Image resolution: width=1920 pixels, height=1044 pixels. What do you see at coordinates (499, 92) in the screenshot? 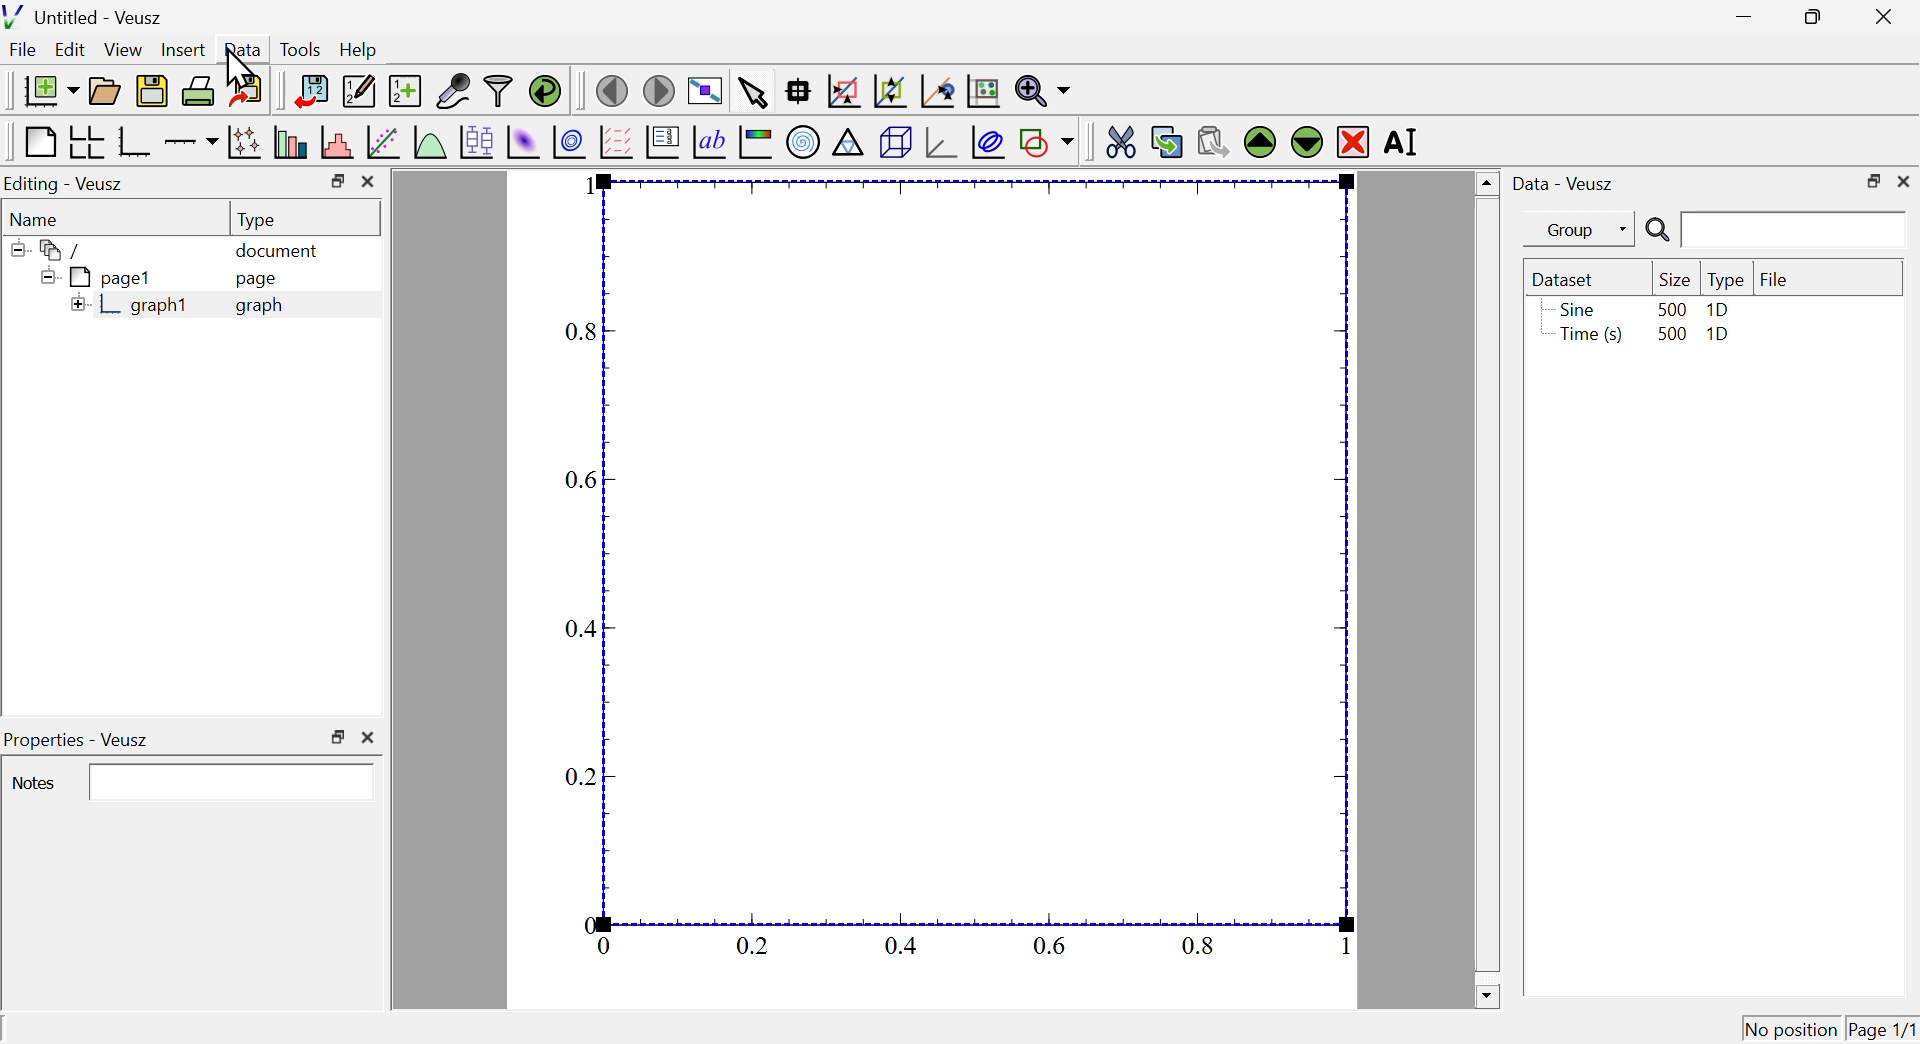
I see `filter data` at bounding box center [499, 92].